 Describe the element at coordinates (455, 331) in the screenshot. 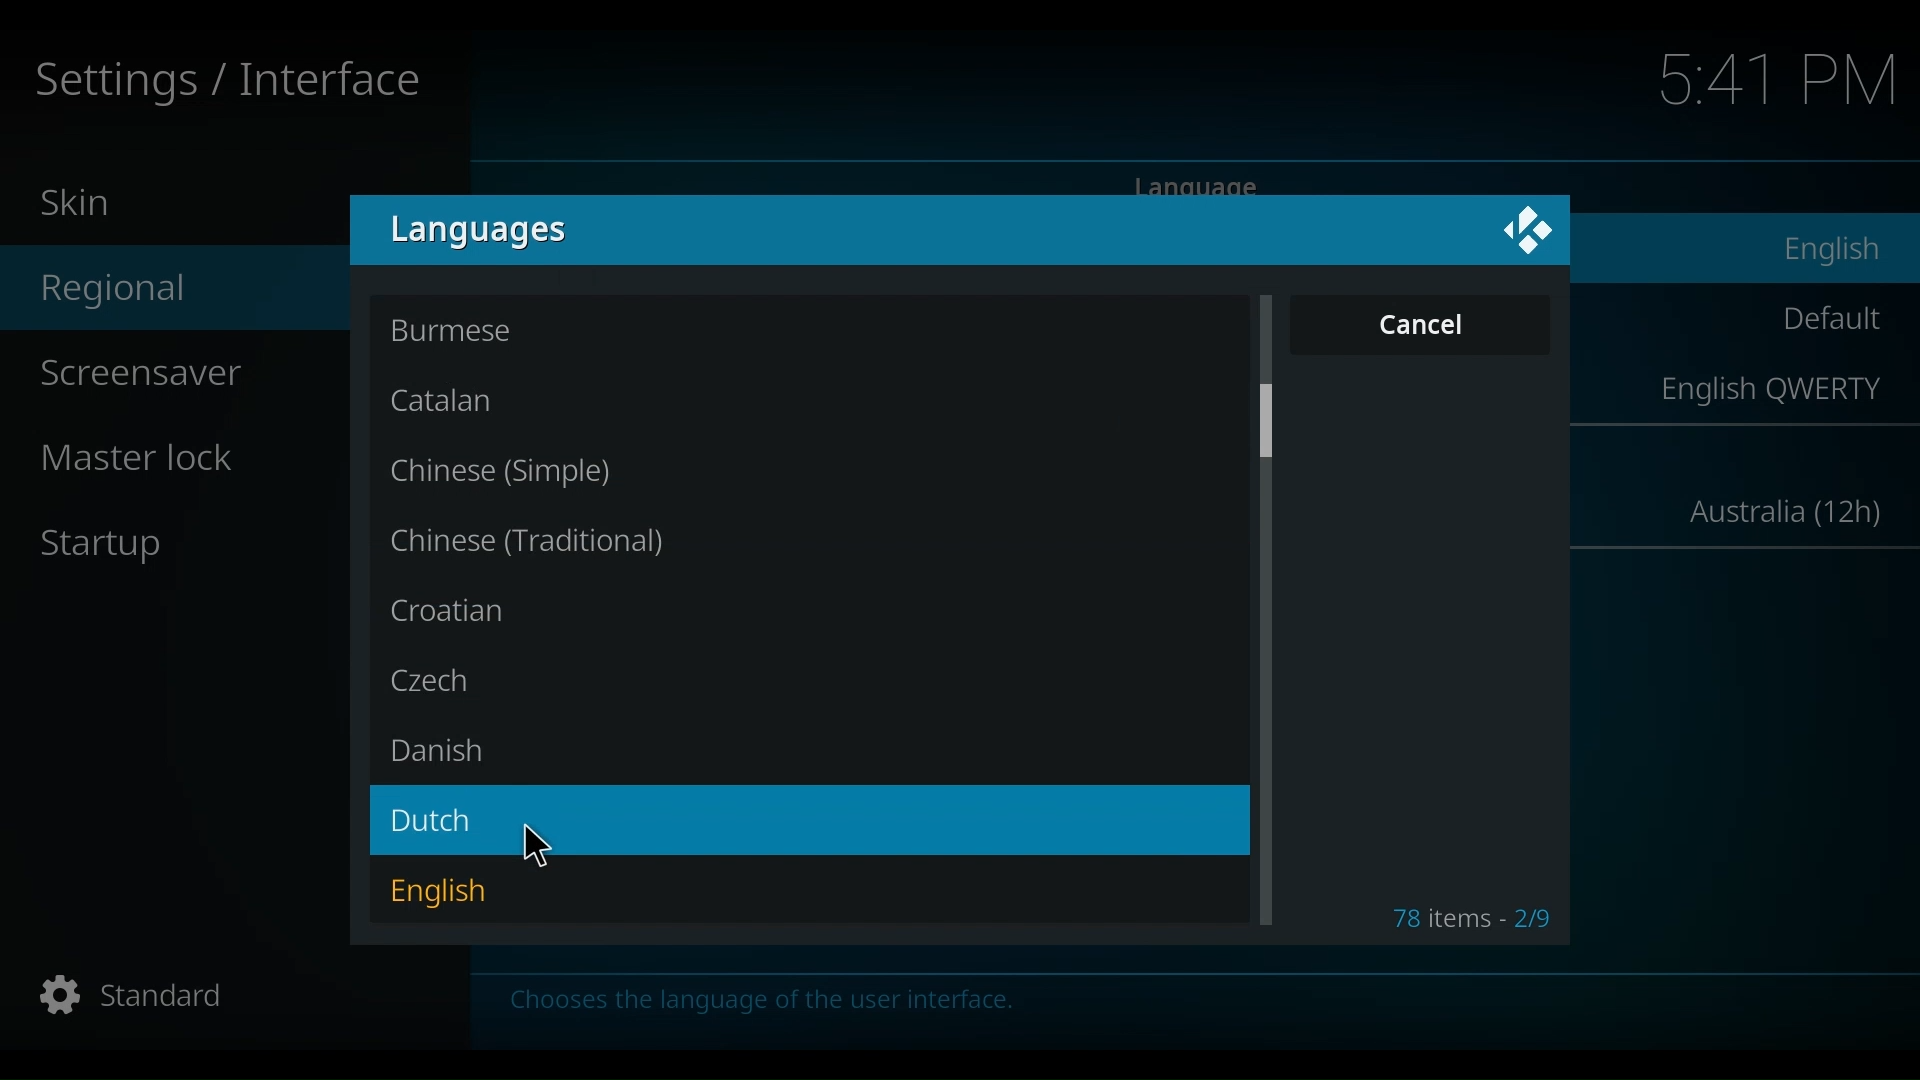

I see `Burmese` at that location.